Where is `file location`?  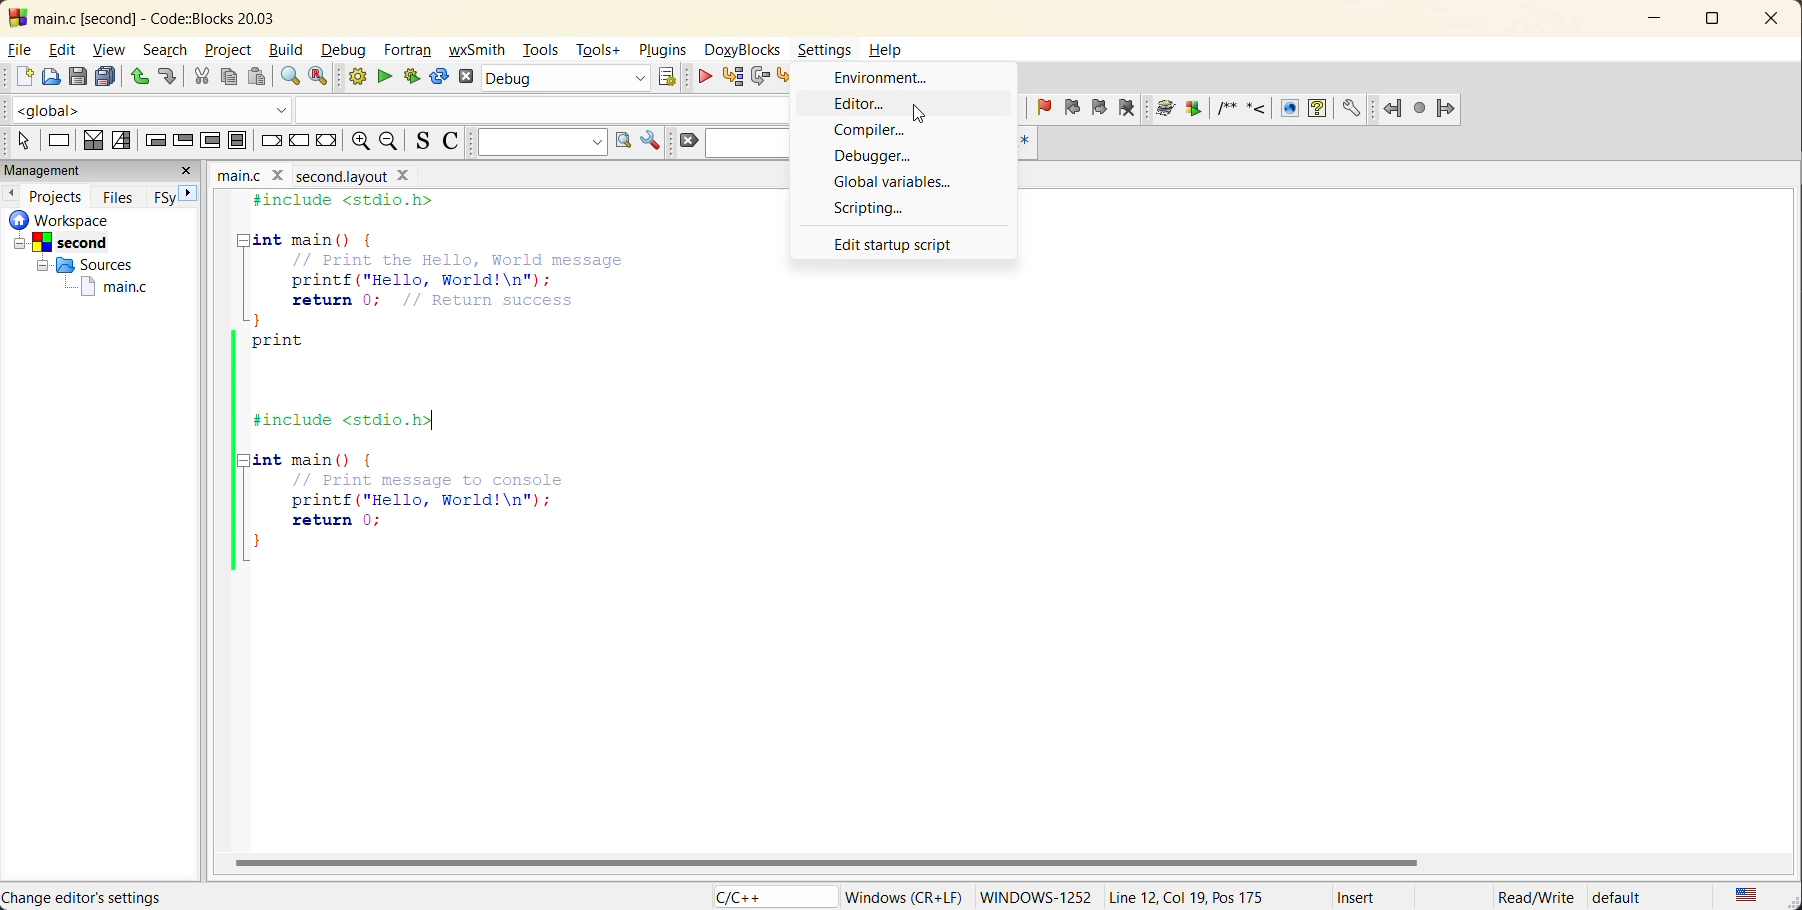 file location is located at coordinates (152, 896).